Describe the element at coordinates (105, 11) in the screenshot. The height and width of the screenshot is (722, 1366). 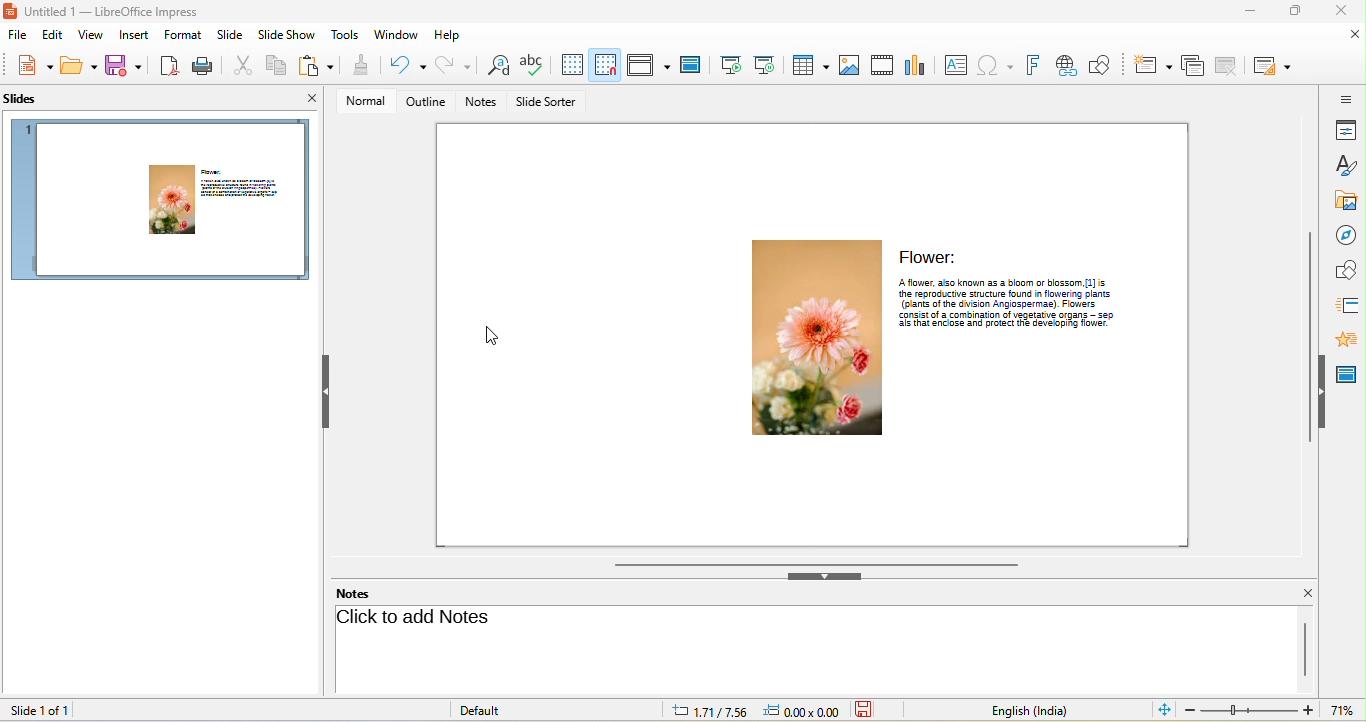
I see ` Untitled 1 — LibreOffice Impress` at that location.